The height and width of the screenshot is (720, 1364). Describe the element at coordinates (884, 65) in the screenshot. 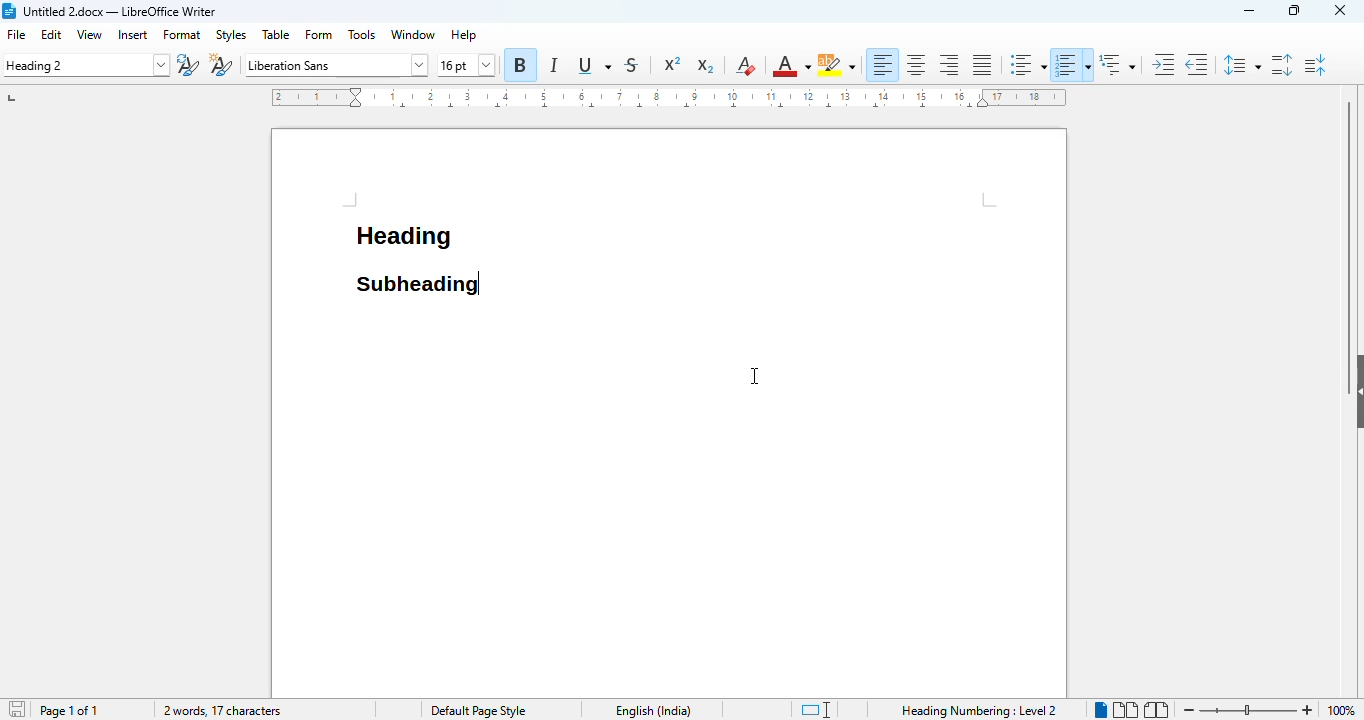

I see `align left` at that location.